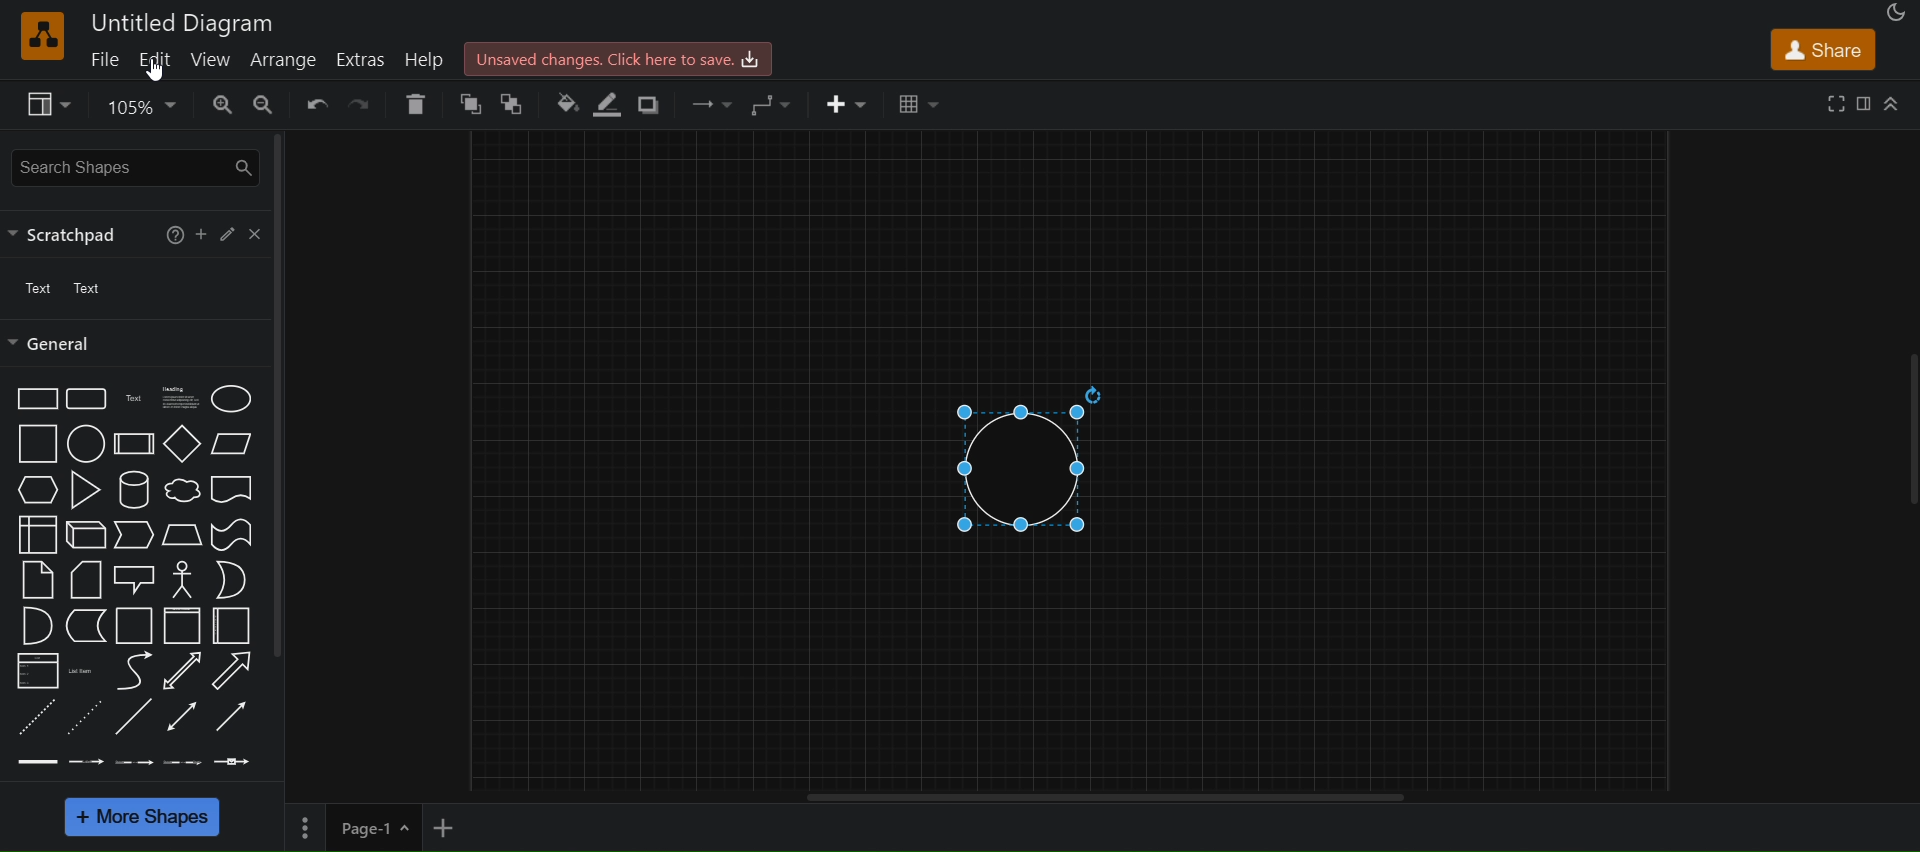 The height and width of the screenshot is (852, 1920). I want to click on and, so click(34, 625).